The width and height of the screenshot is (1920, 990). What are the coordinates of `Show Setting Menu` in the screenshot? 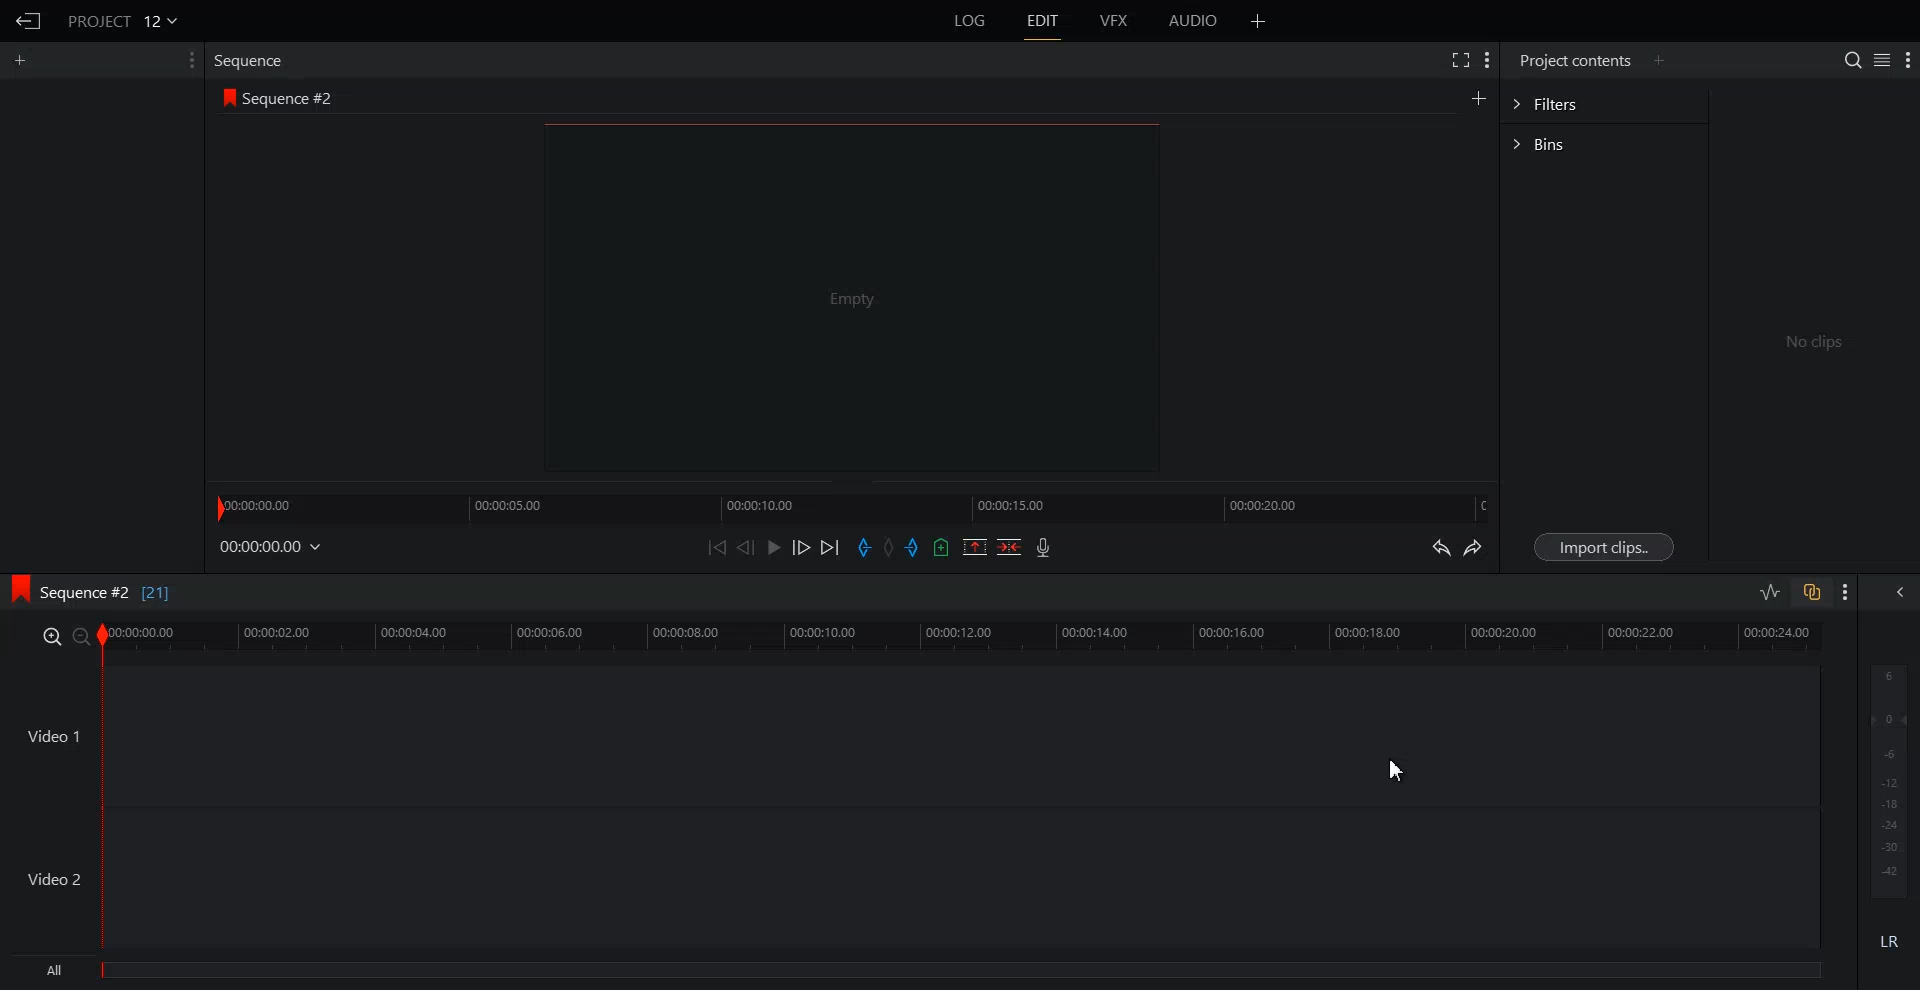 It's located at (1846, 593).